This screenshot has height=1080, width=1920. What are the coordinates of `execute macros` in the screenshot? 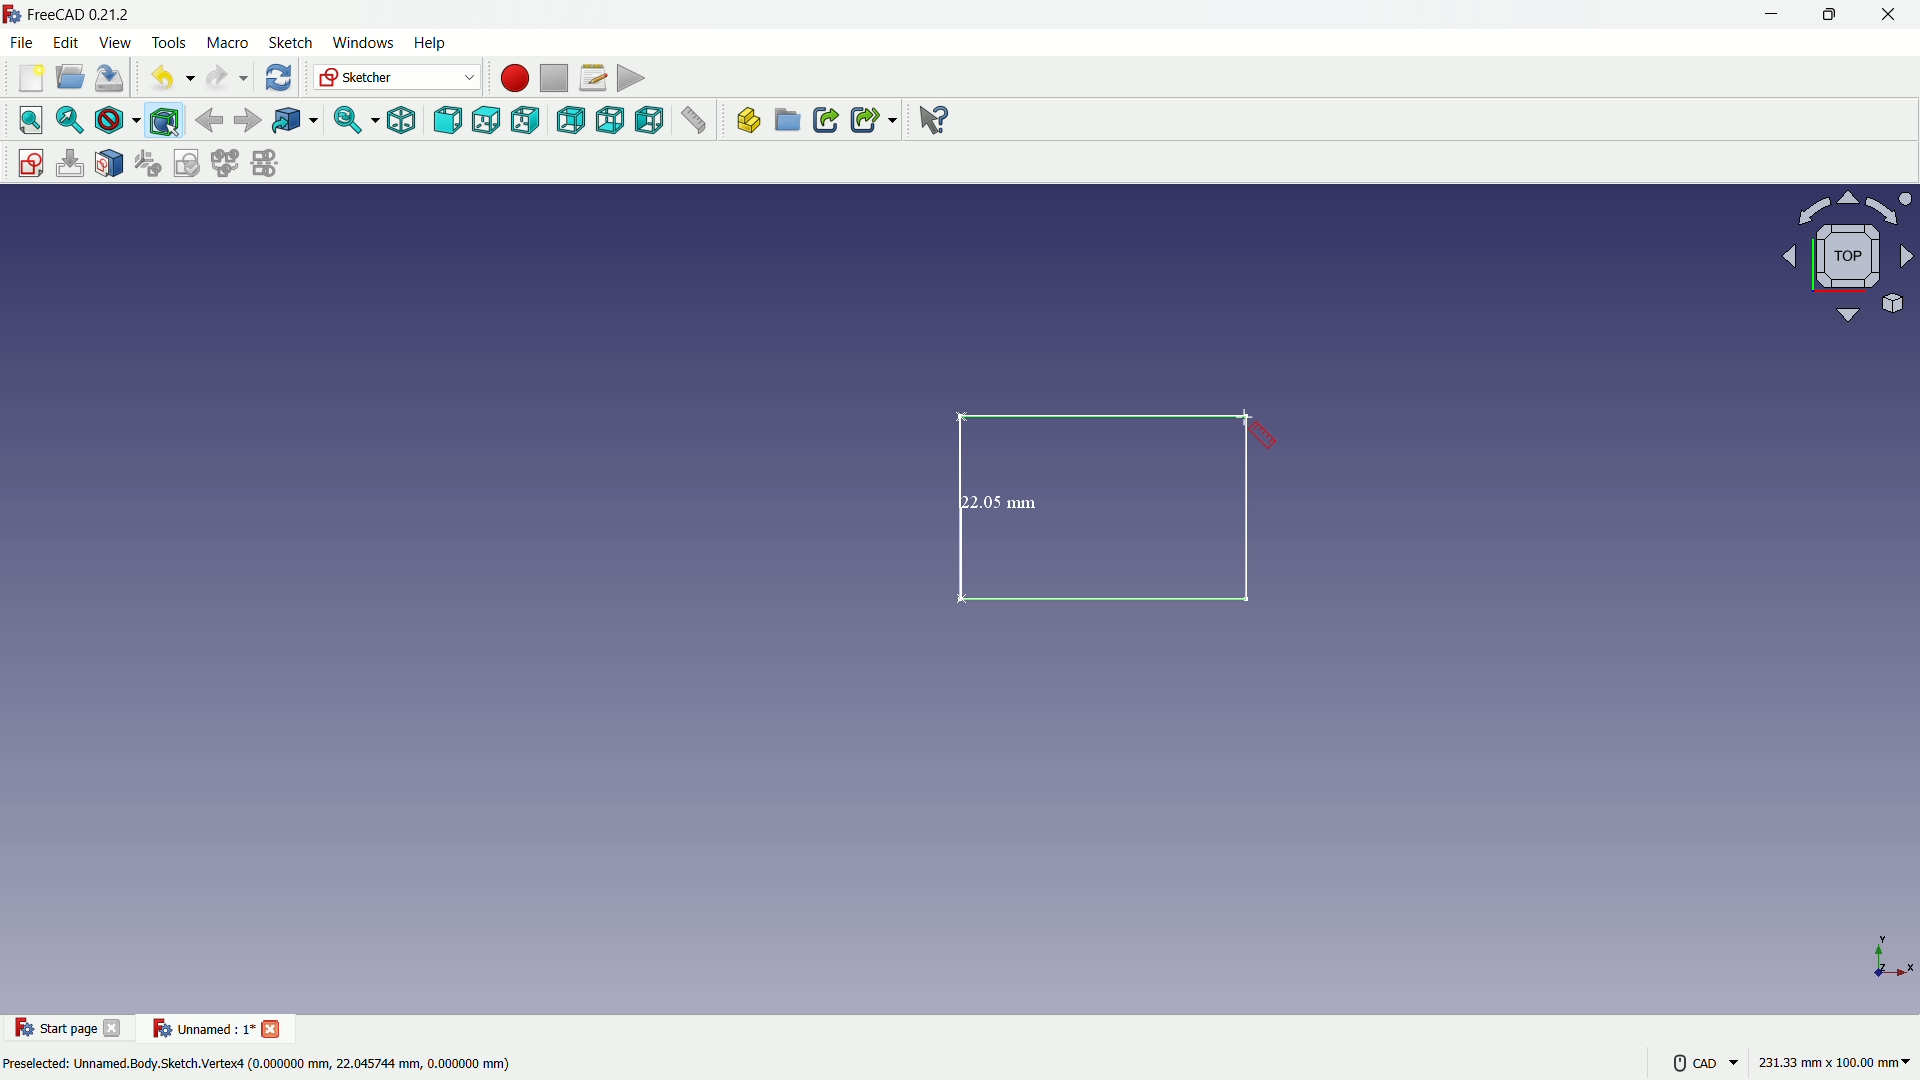 It's located at (631, 81).